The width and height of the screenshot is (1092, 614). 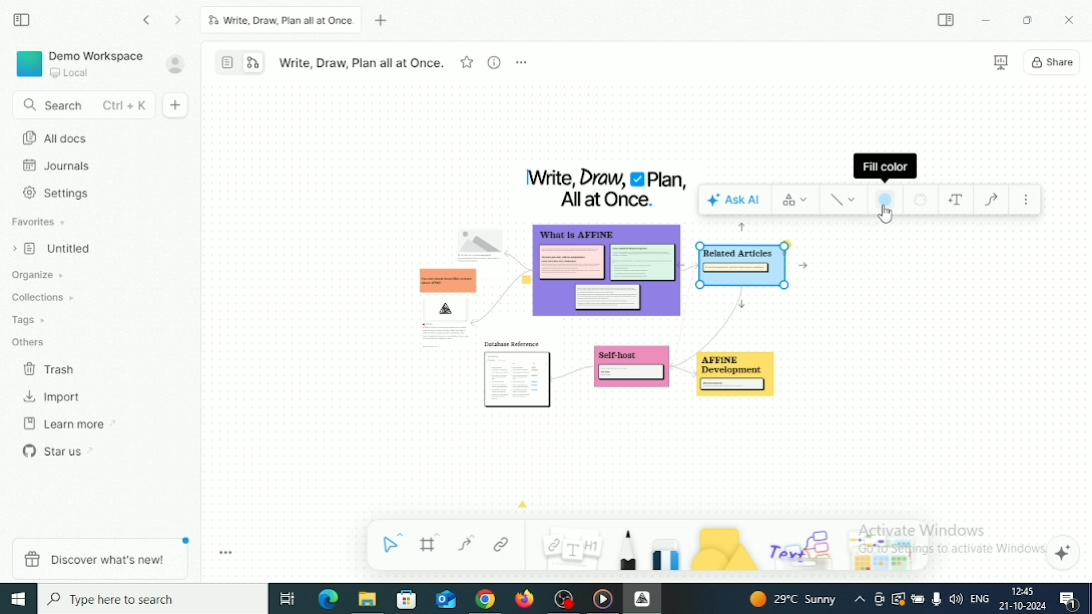 I want to click on Go forward, so click(x=179, y=21).